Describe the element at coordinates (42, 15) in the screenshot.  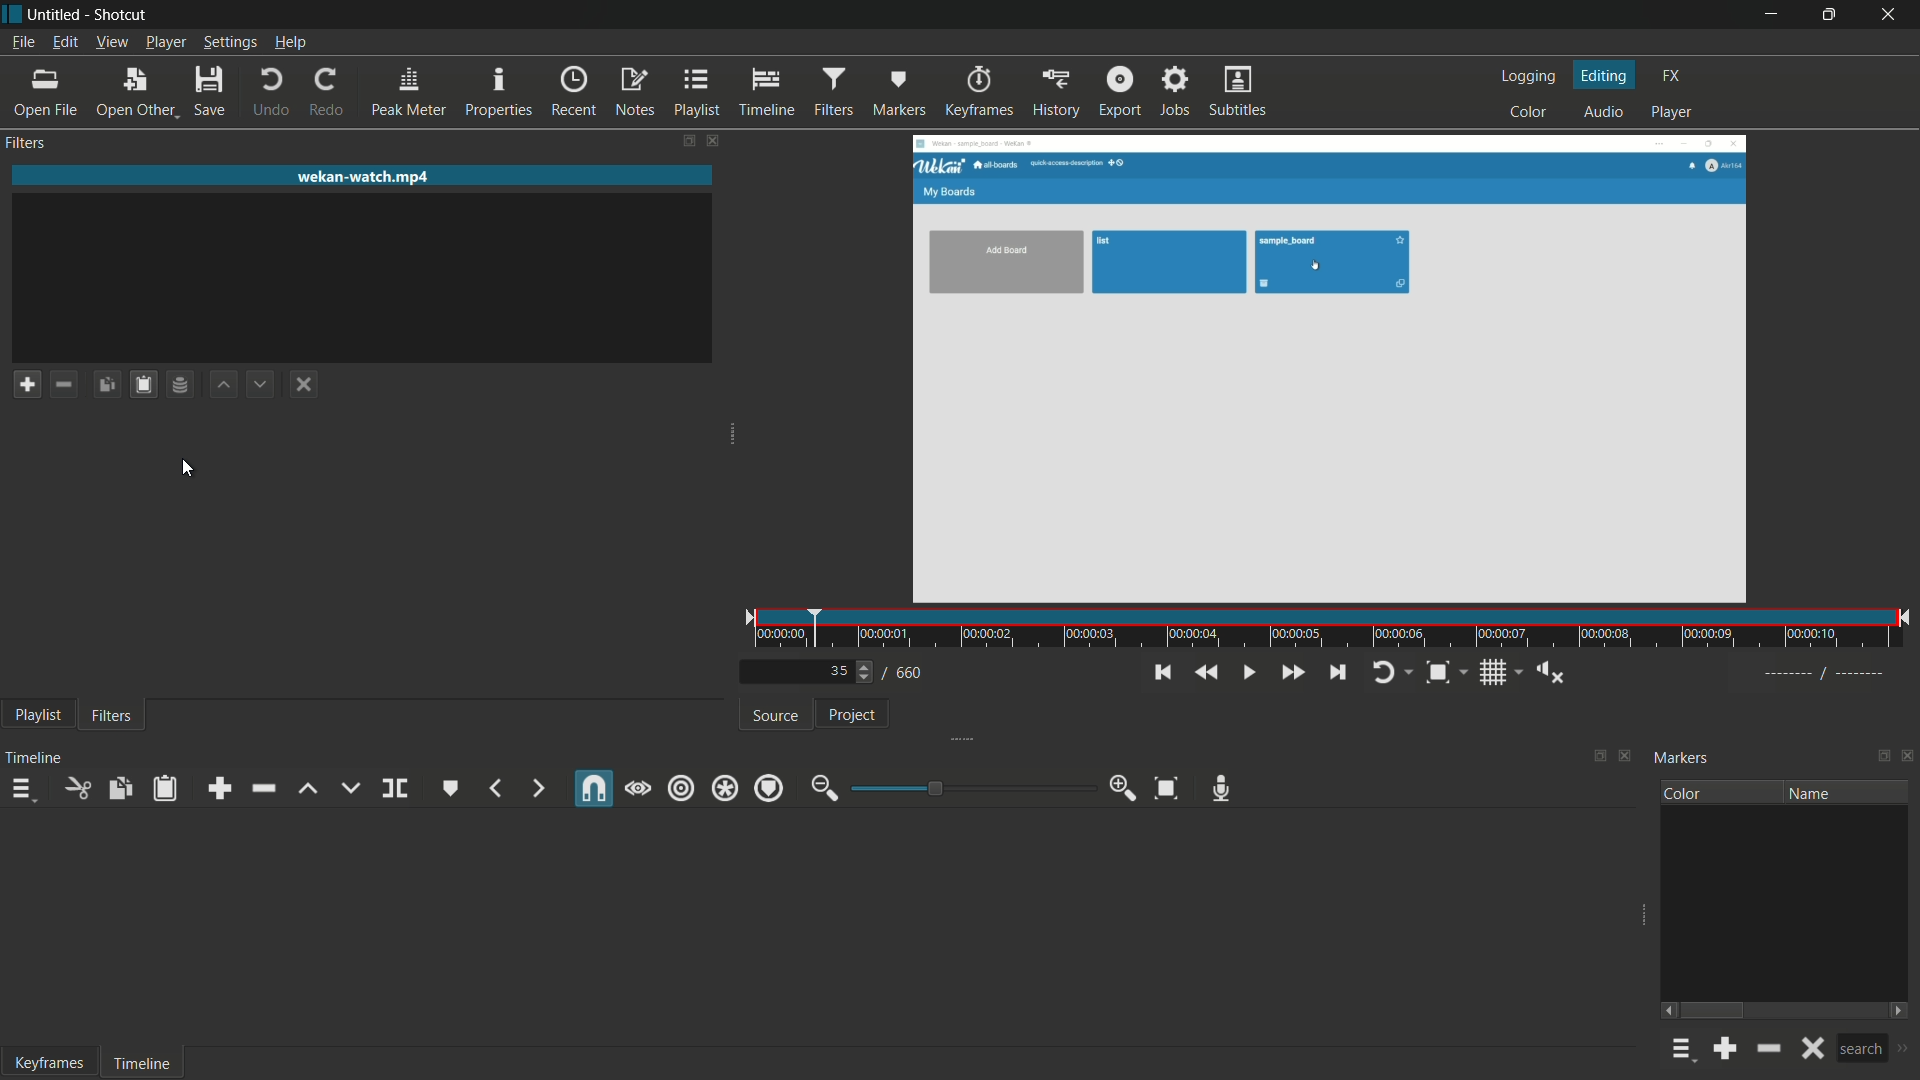
I see `project name` at that location.